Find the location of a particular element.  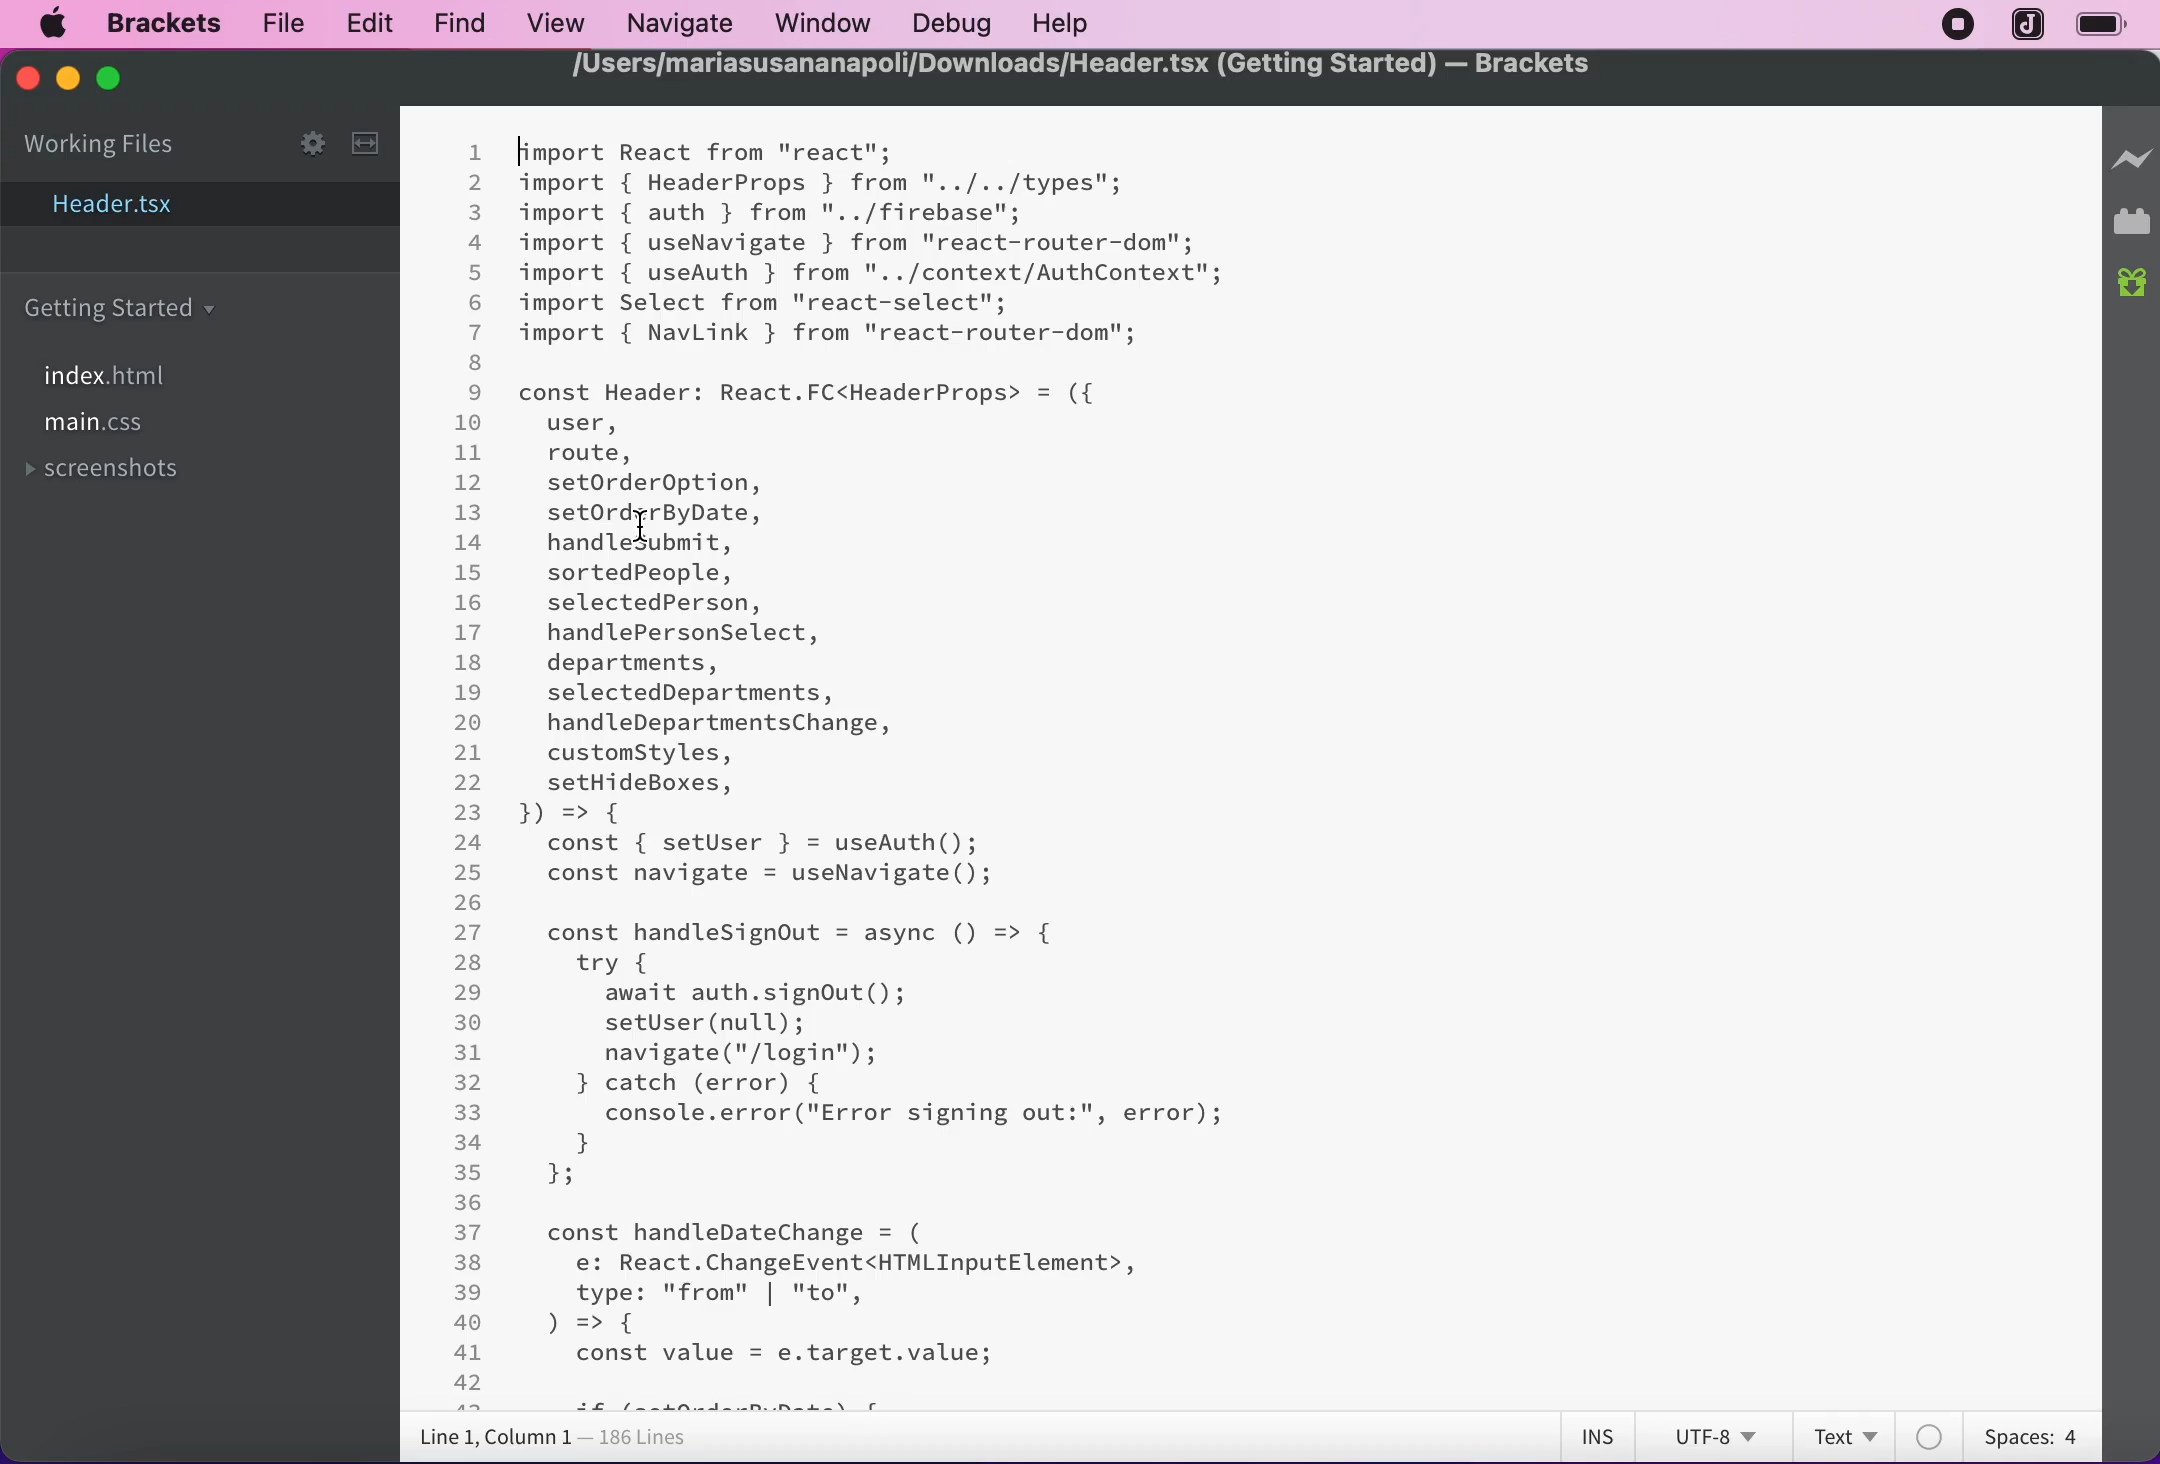

1 is located at coordinates (474, 151).